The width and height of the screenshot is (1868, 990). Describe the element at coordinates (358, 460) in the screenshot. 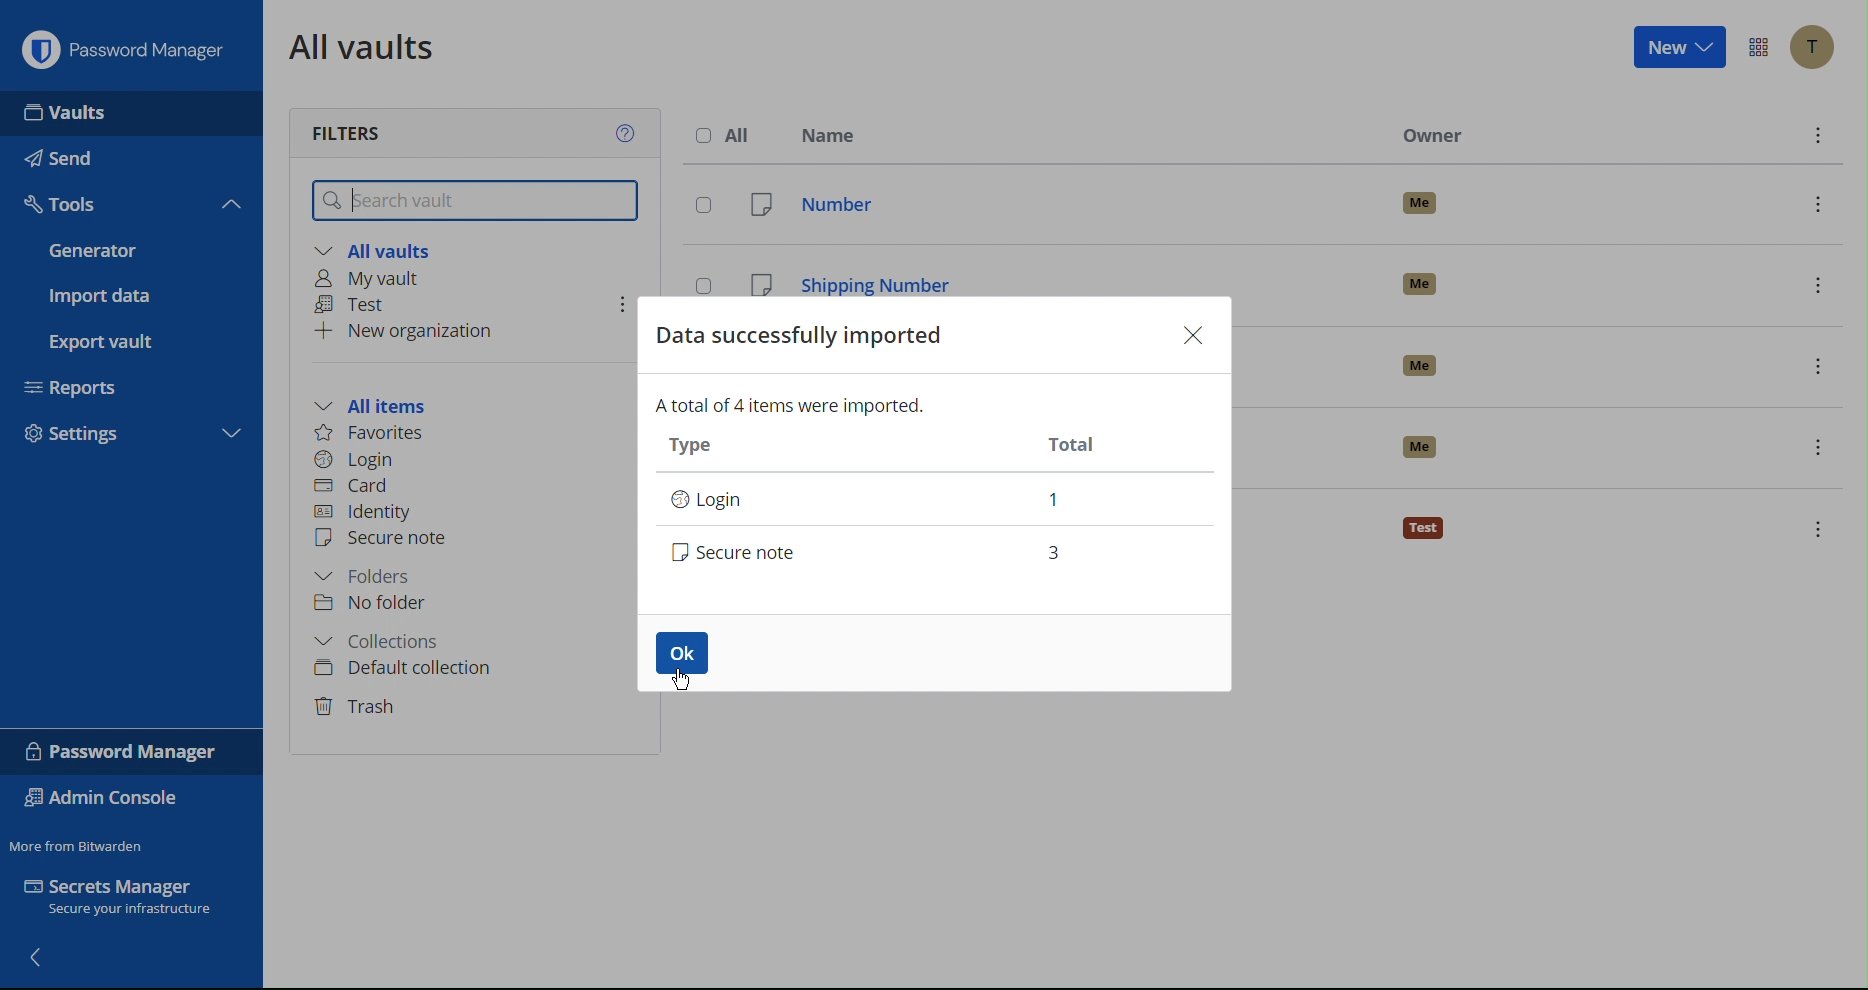

I see `Login` at that location.